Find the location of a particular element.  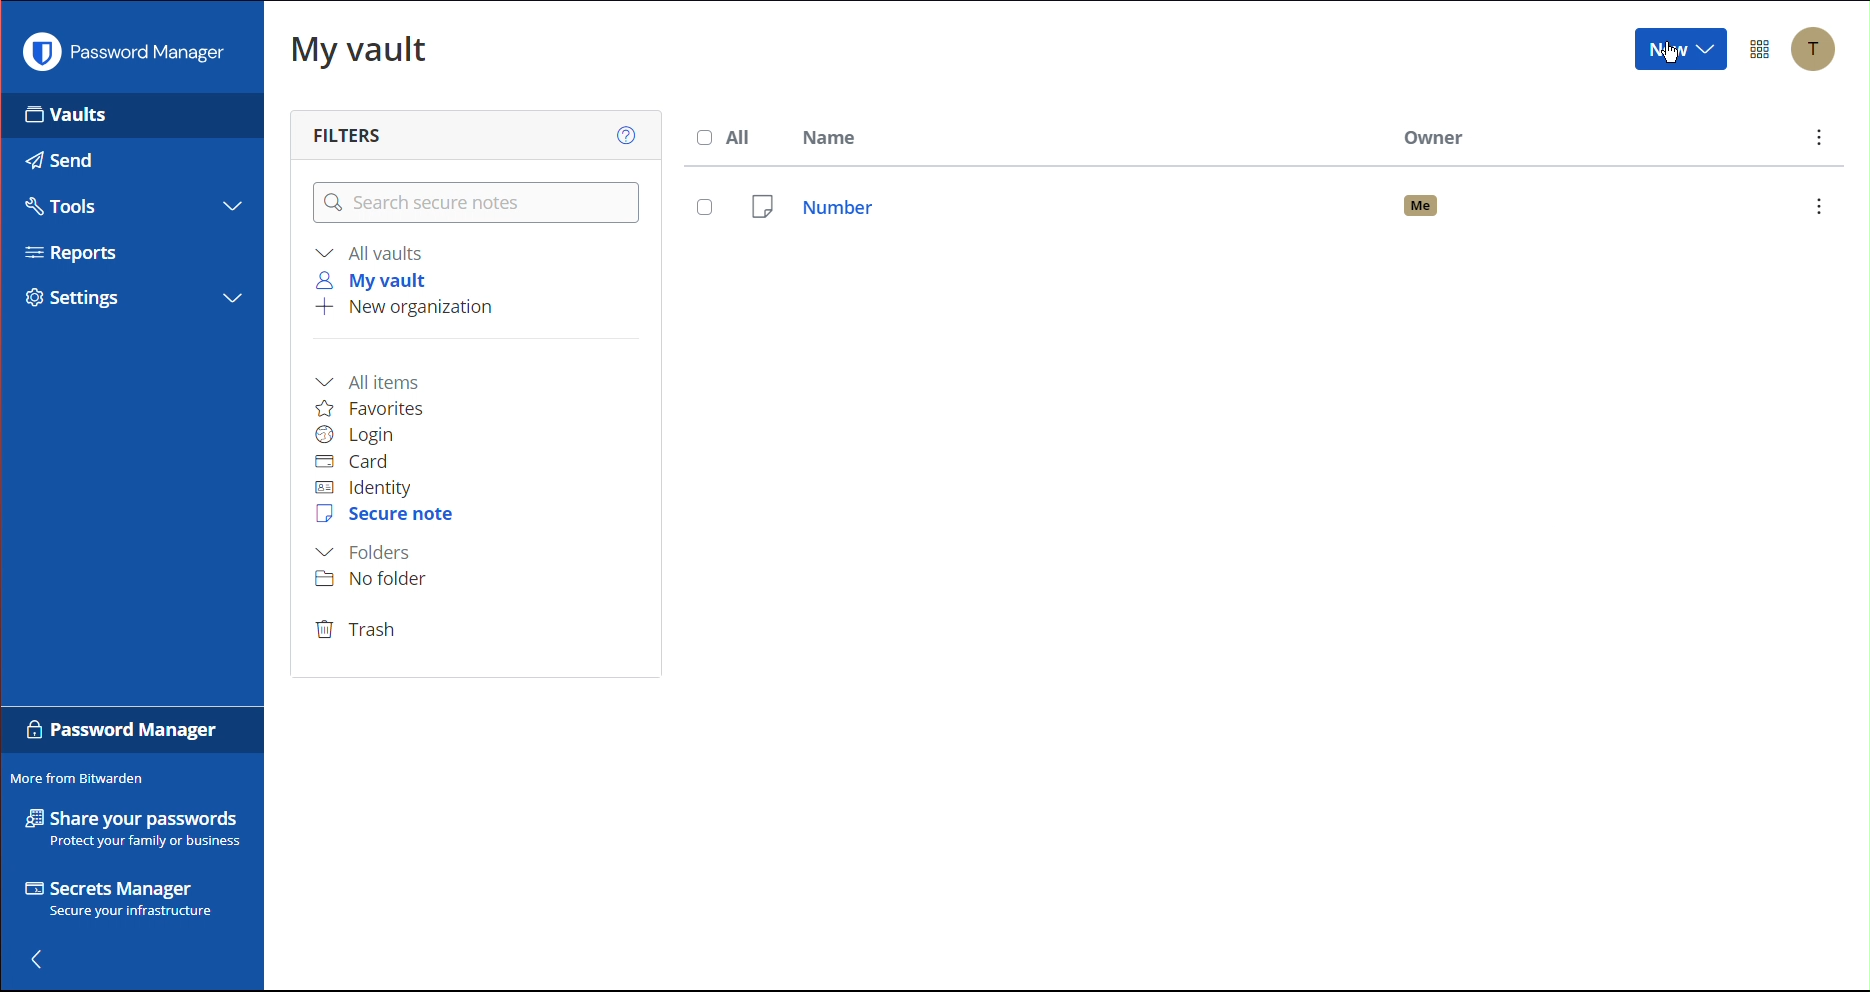

Reports is located at coordinates (81, 256).